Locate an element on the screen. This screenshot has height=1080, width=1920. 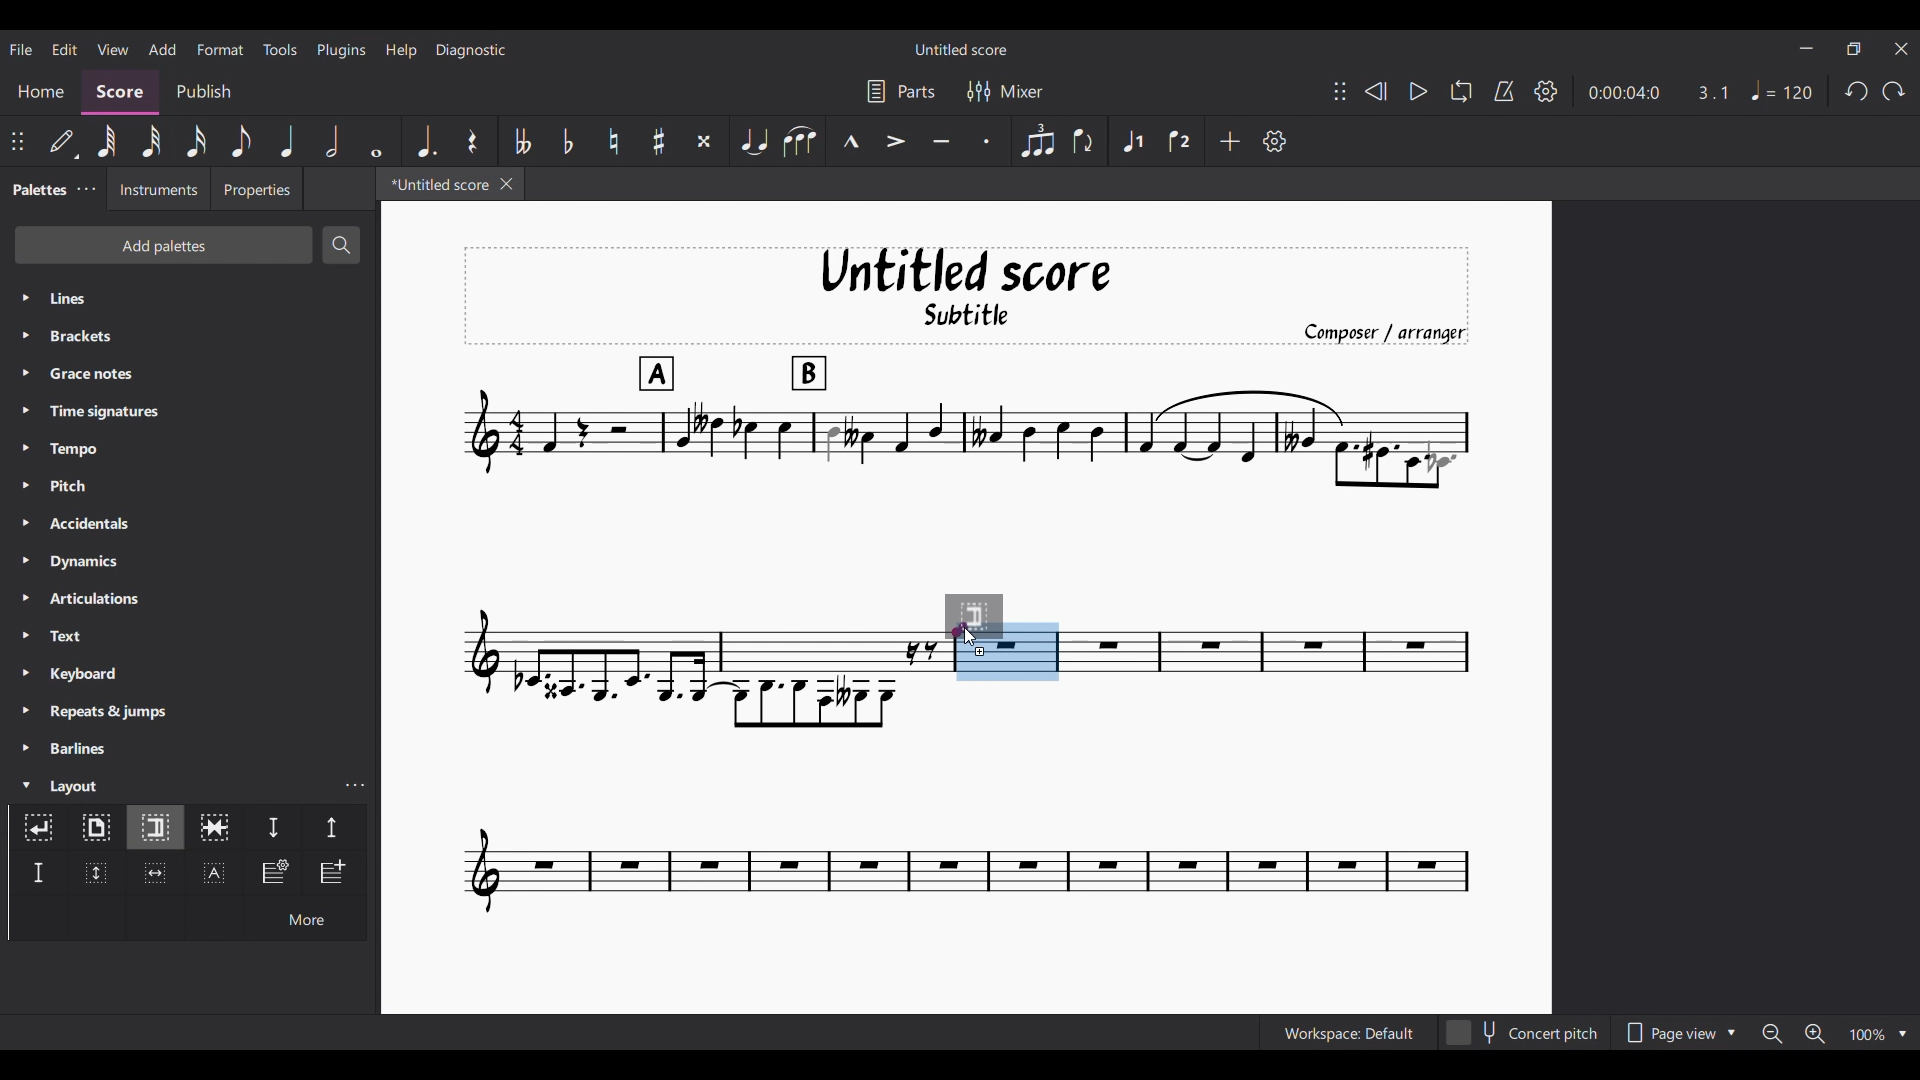
8th note is located at coordinates (241, 141).